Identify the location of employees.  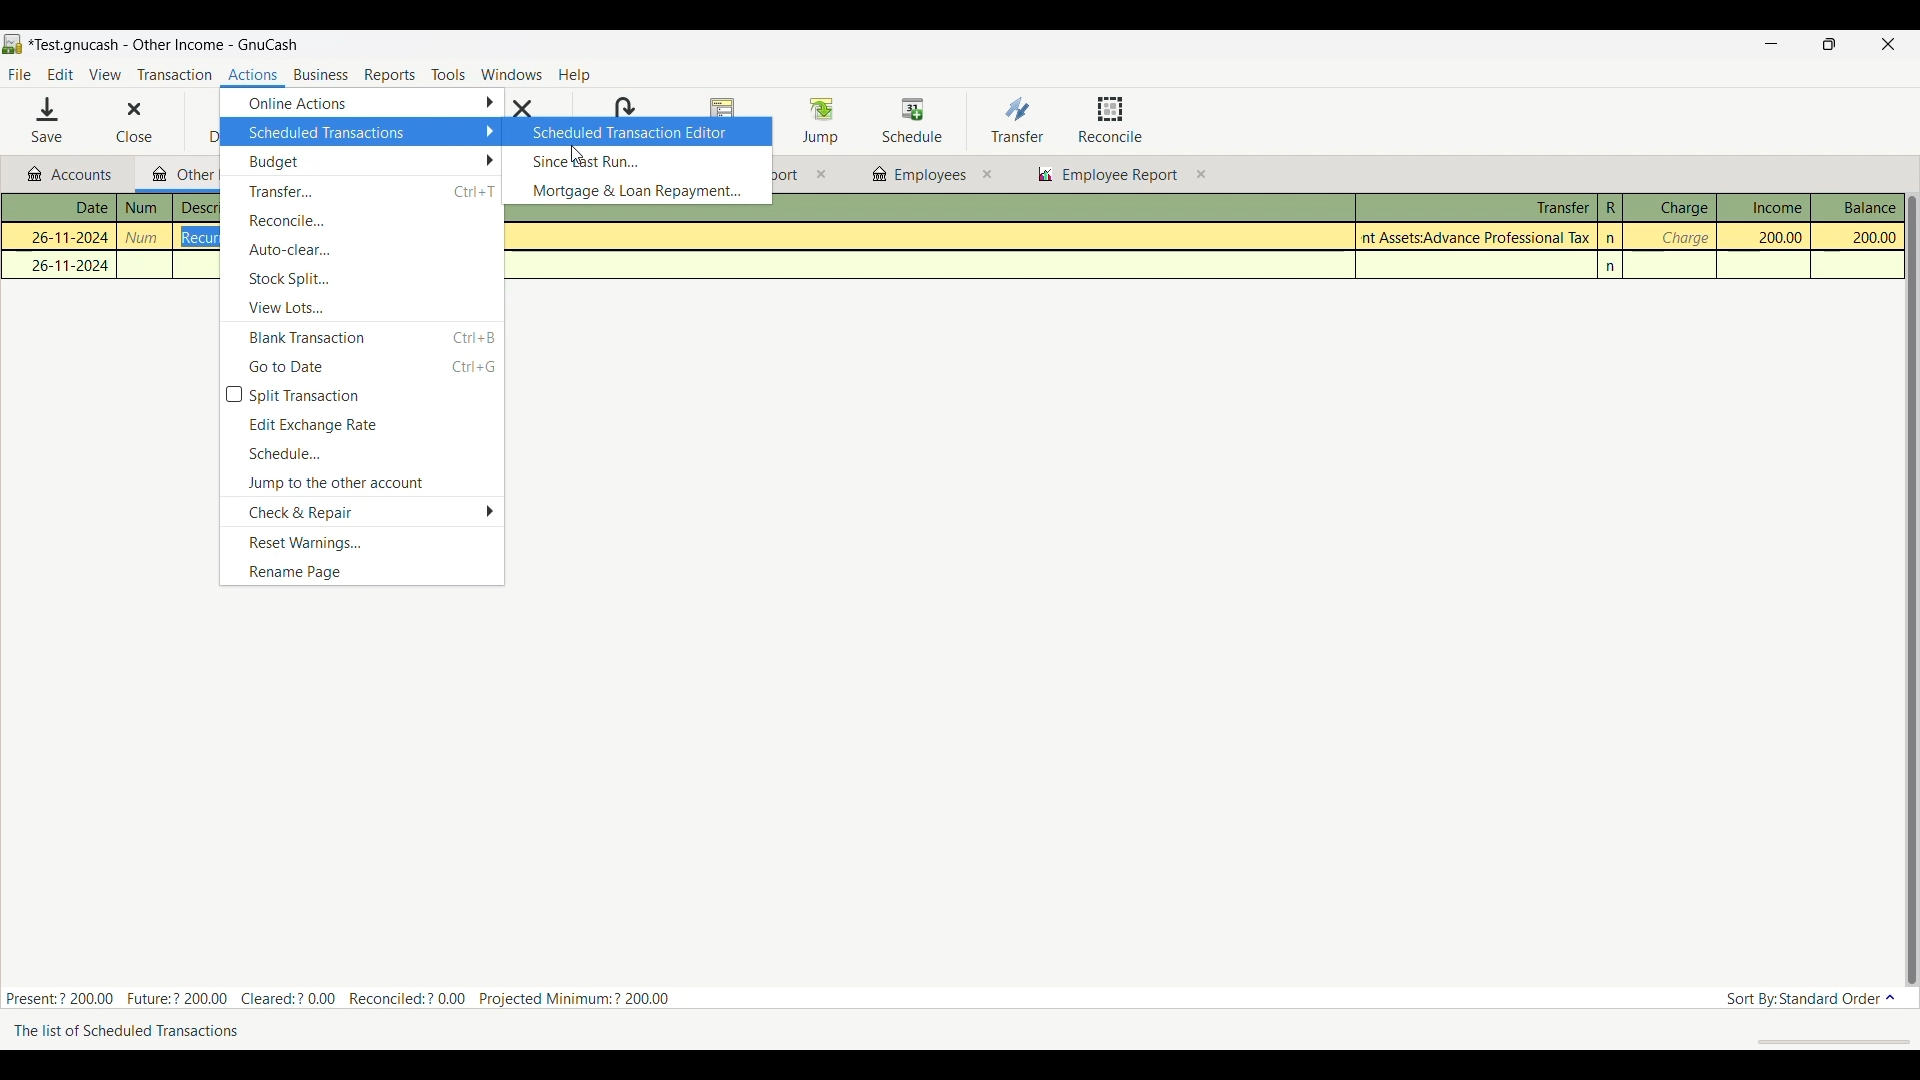
(917, 175).